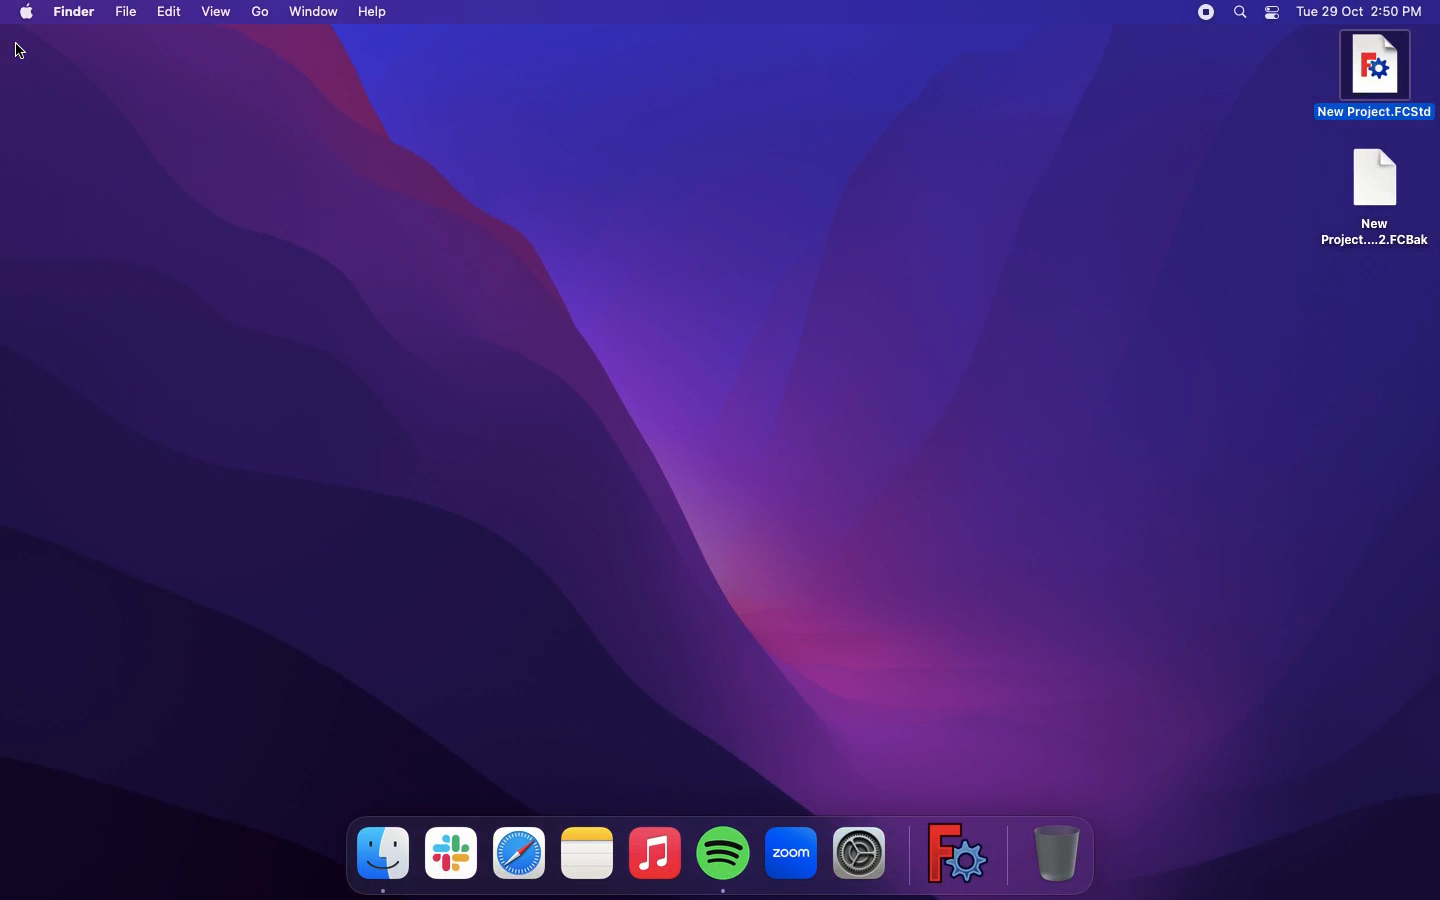  I want to click on Window, so click(315, 11).